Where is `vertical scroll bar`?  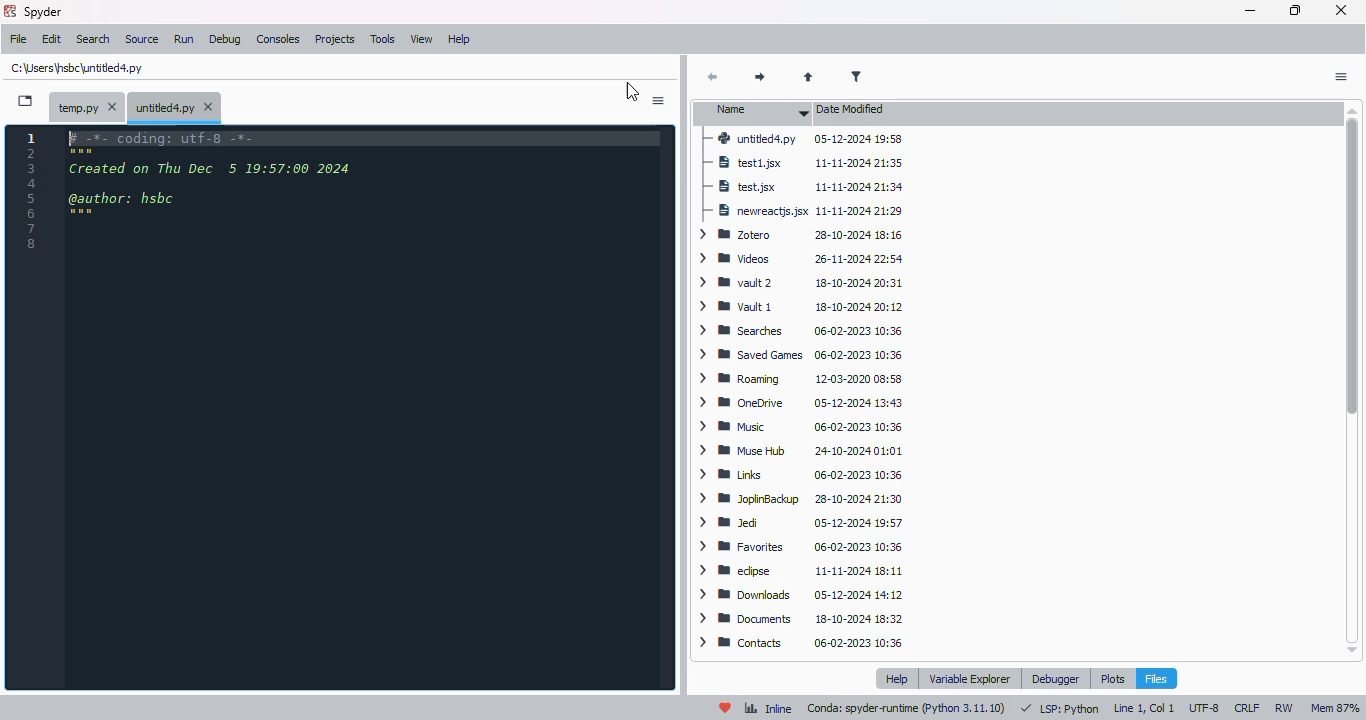
vertical scroll bar is located at coordinates (1354, 380).